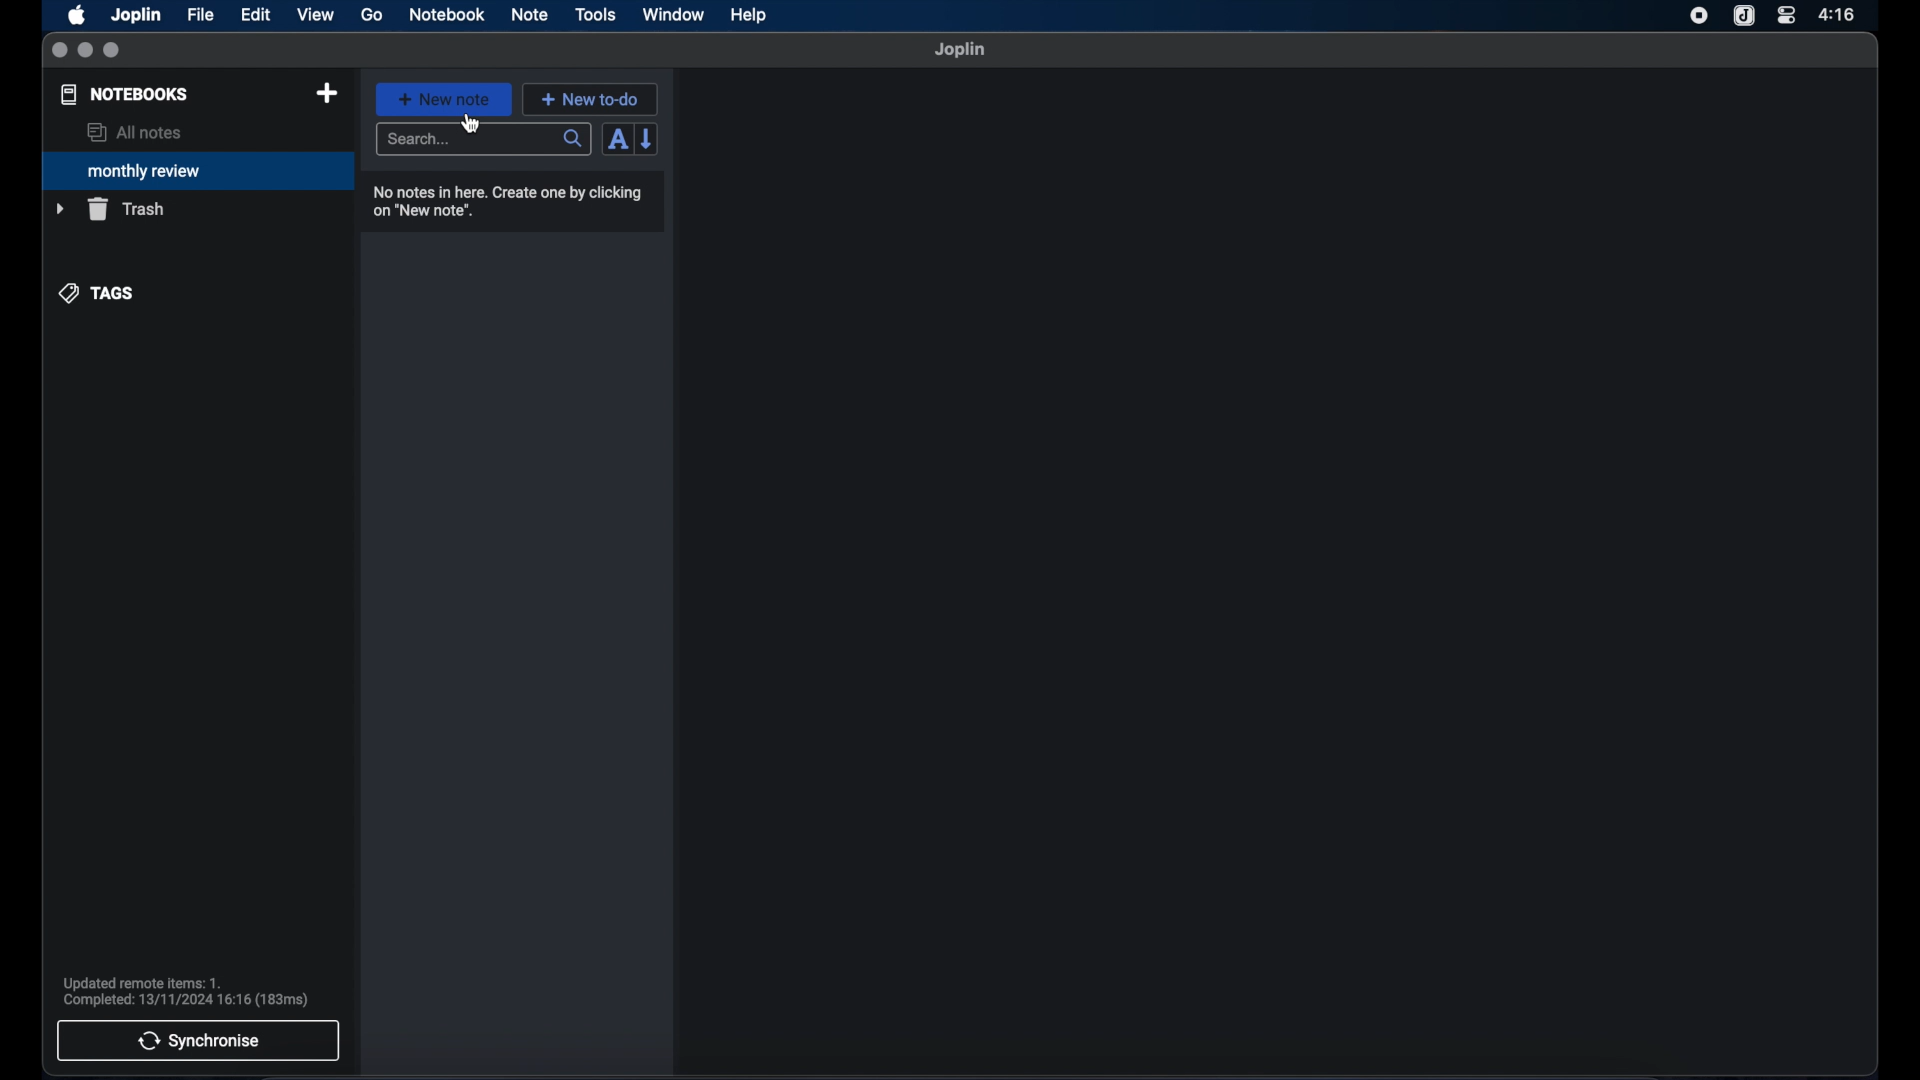  What do you see at coordinates (648, 138) in the screenshot?
I see `reverse sort order` at bounding box center [648, 138].